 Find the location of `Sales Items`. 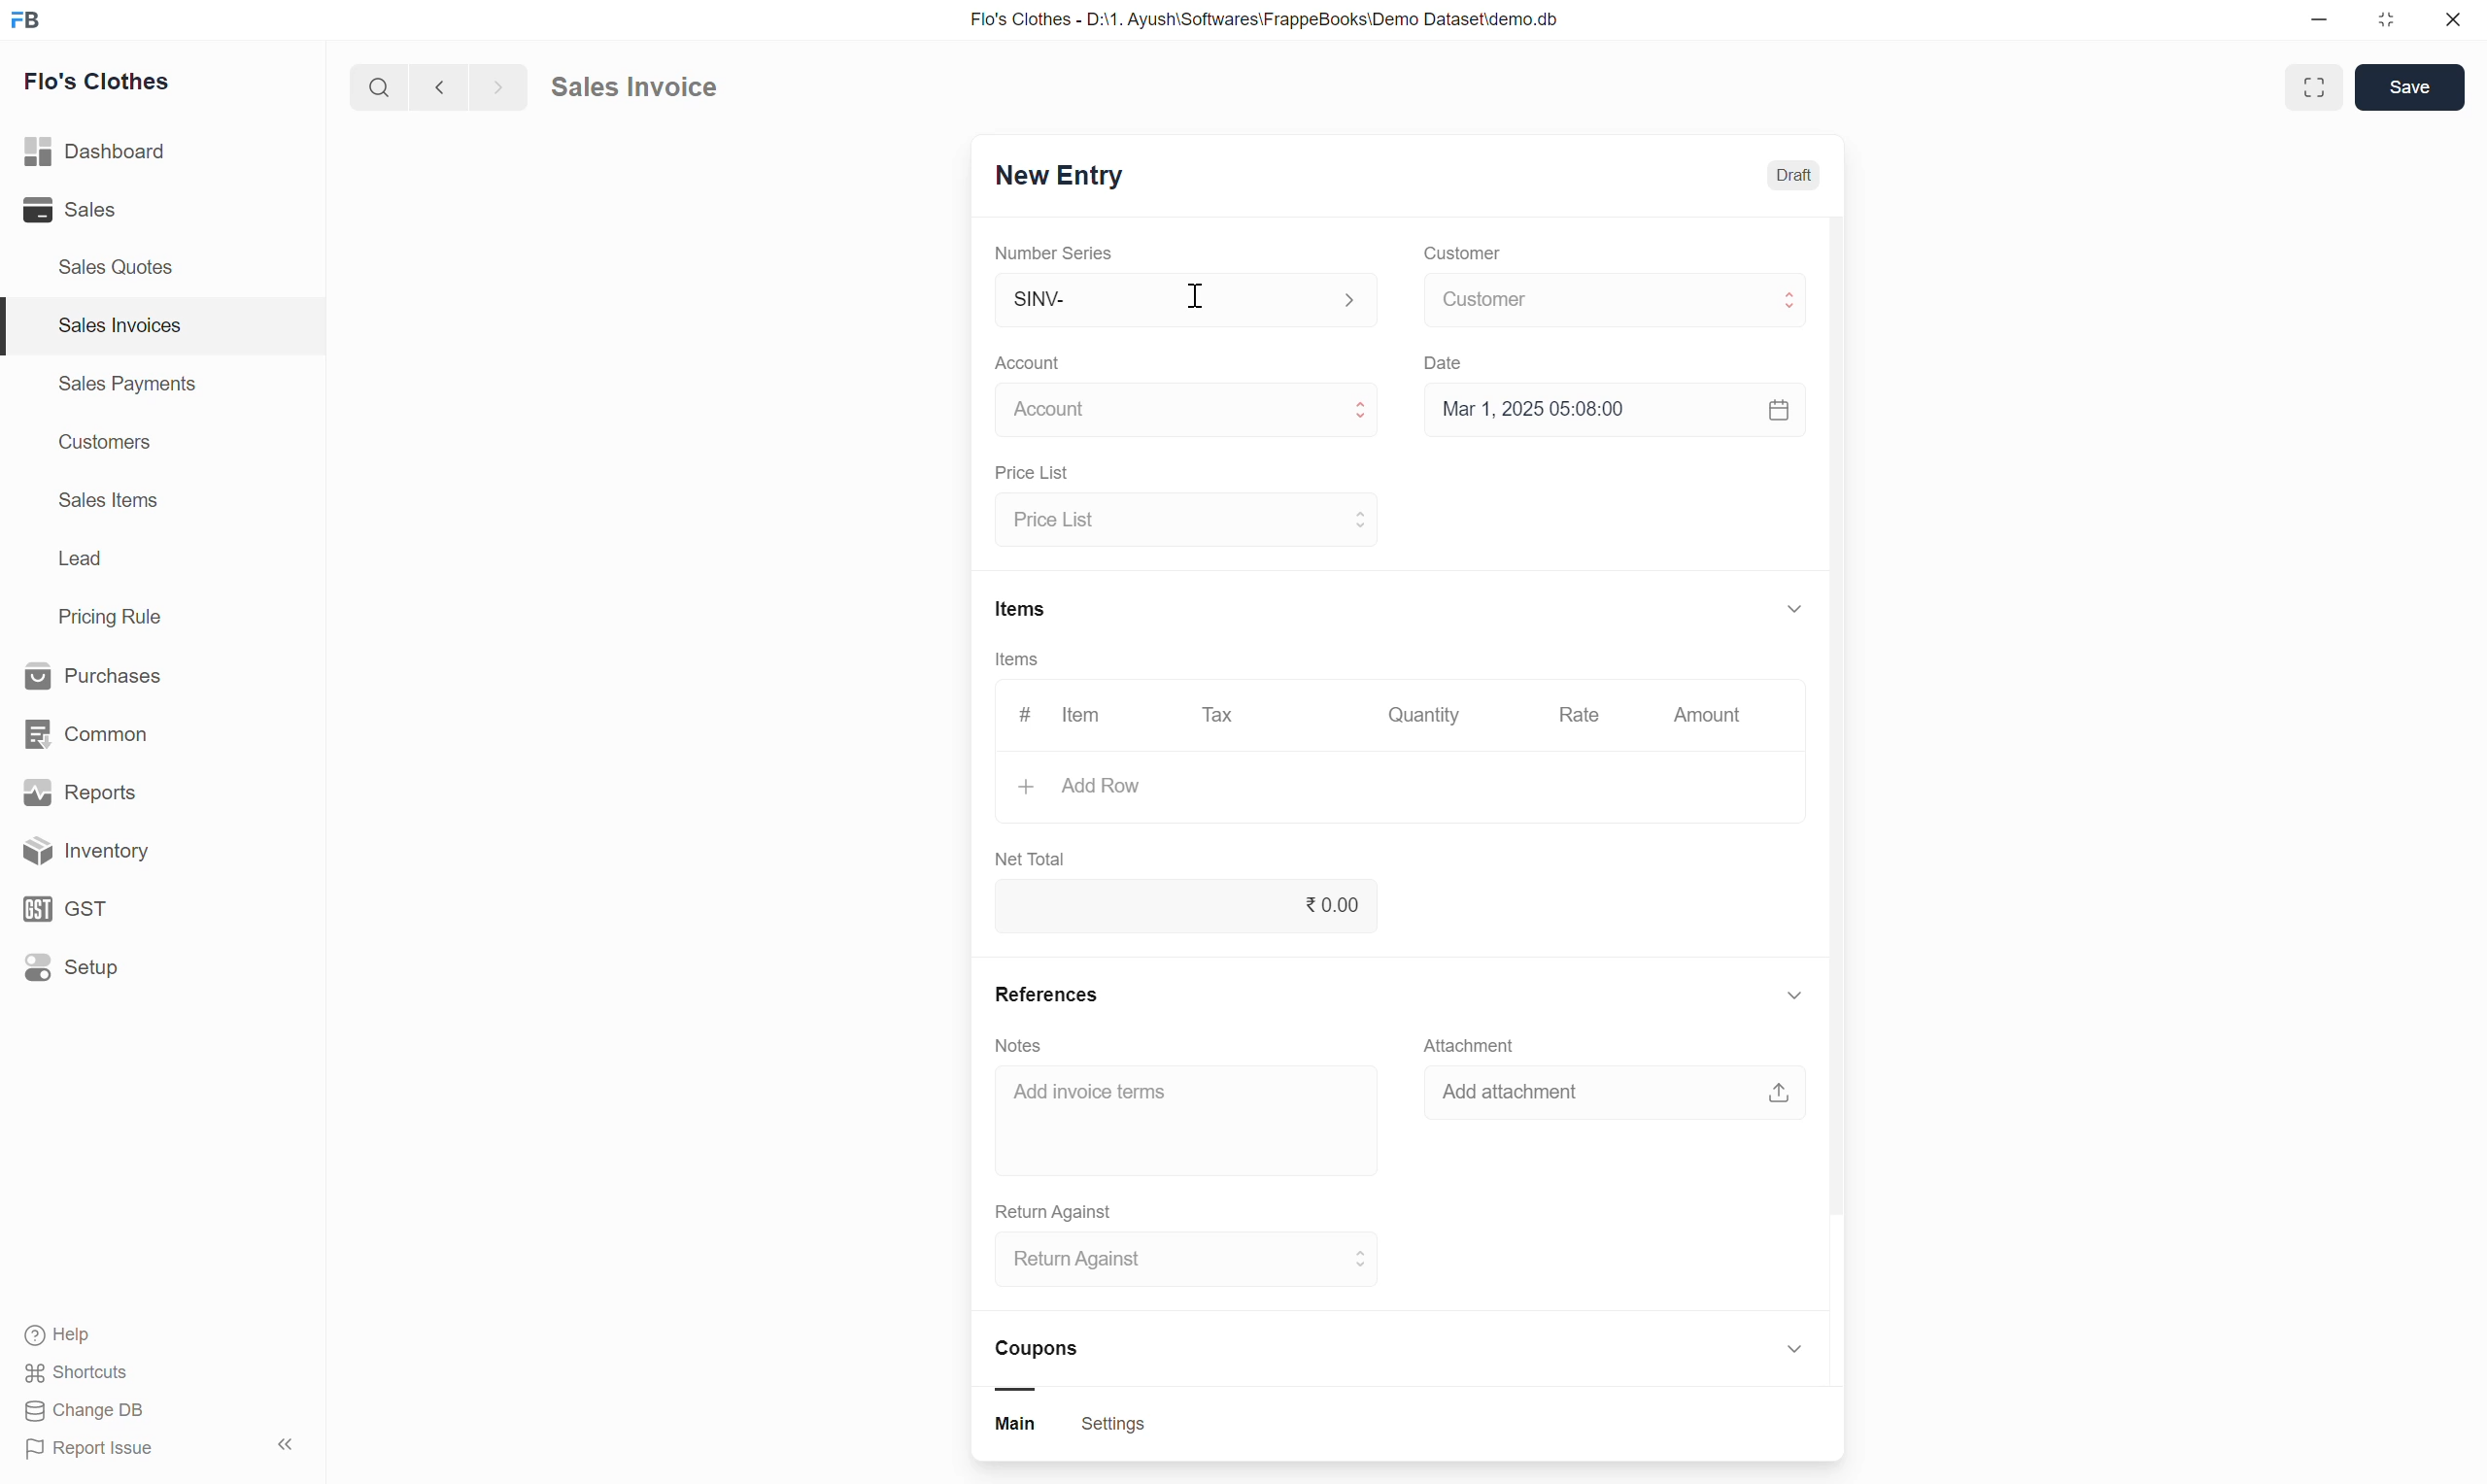

Sales Items is located at coordinates (110, 502).